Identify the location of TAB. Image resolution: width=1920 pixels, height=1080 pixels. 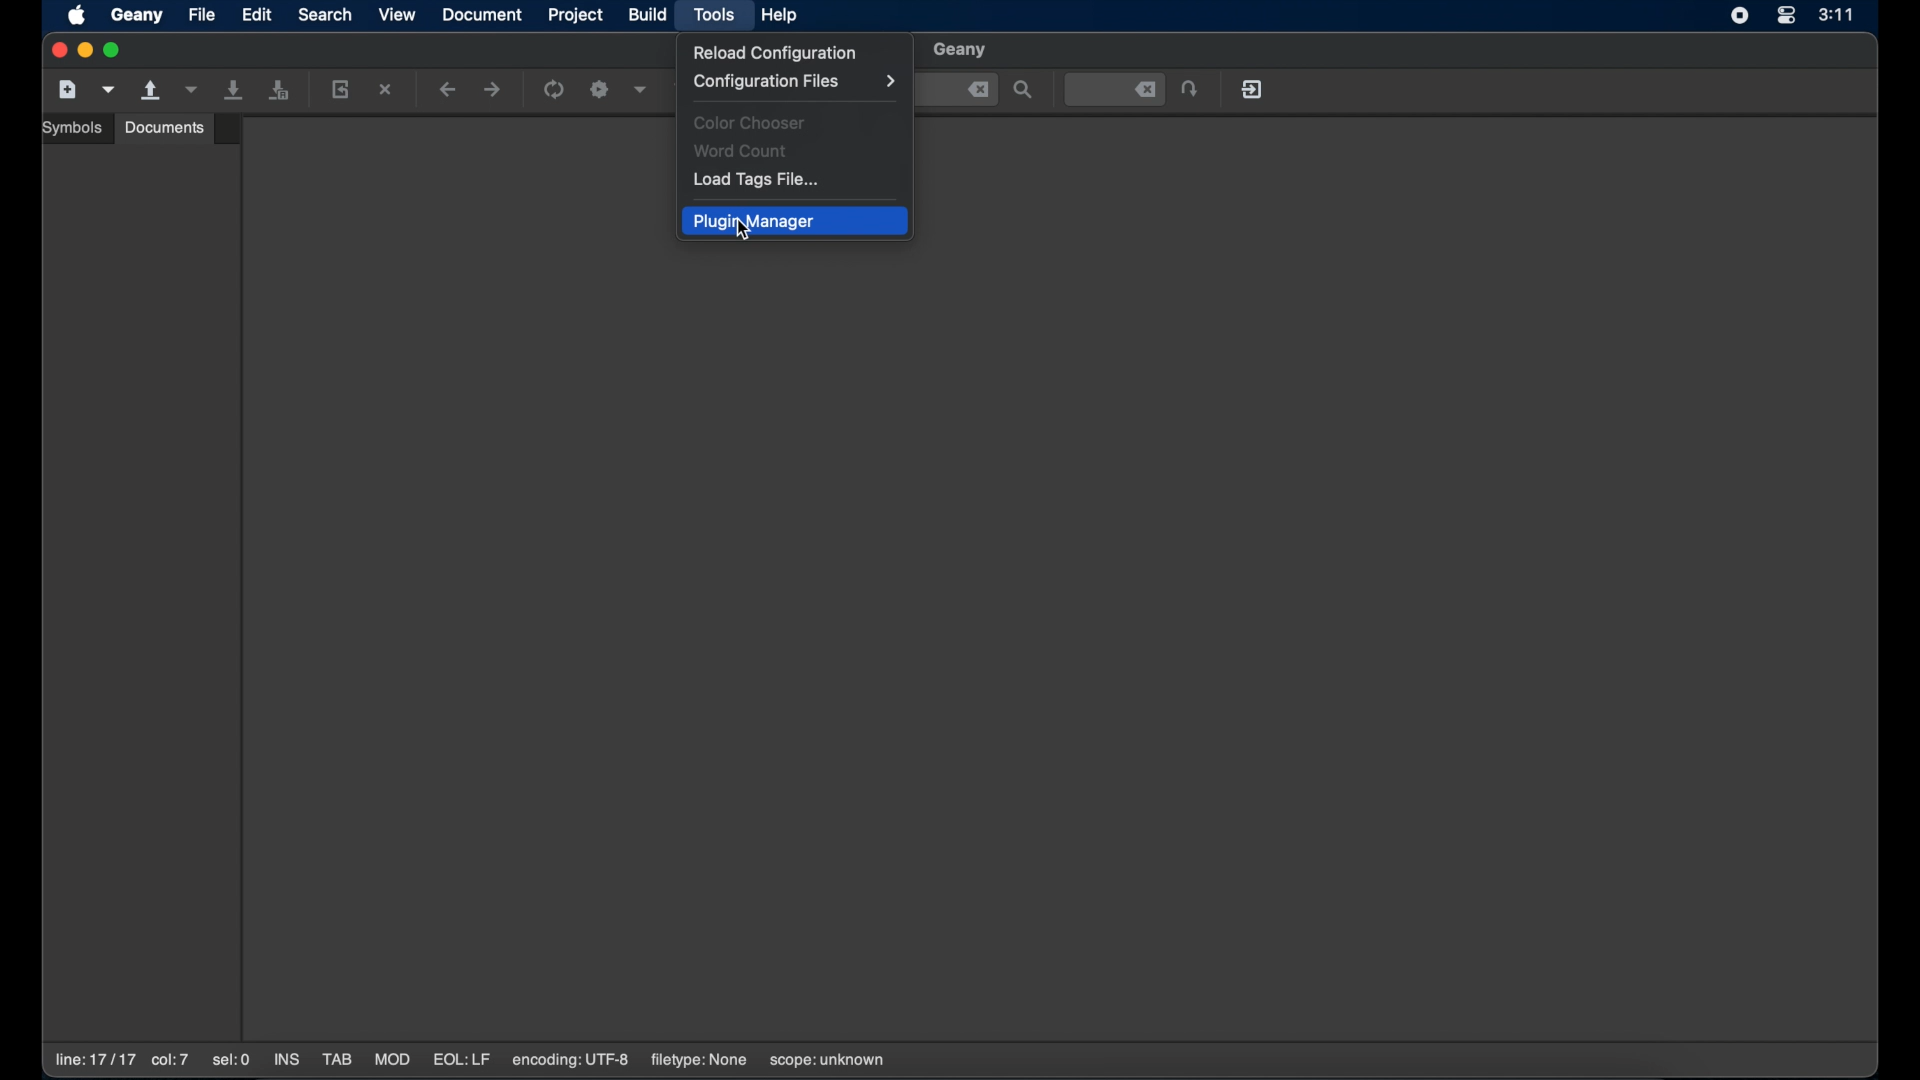
(337, 1060).